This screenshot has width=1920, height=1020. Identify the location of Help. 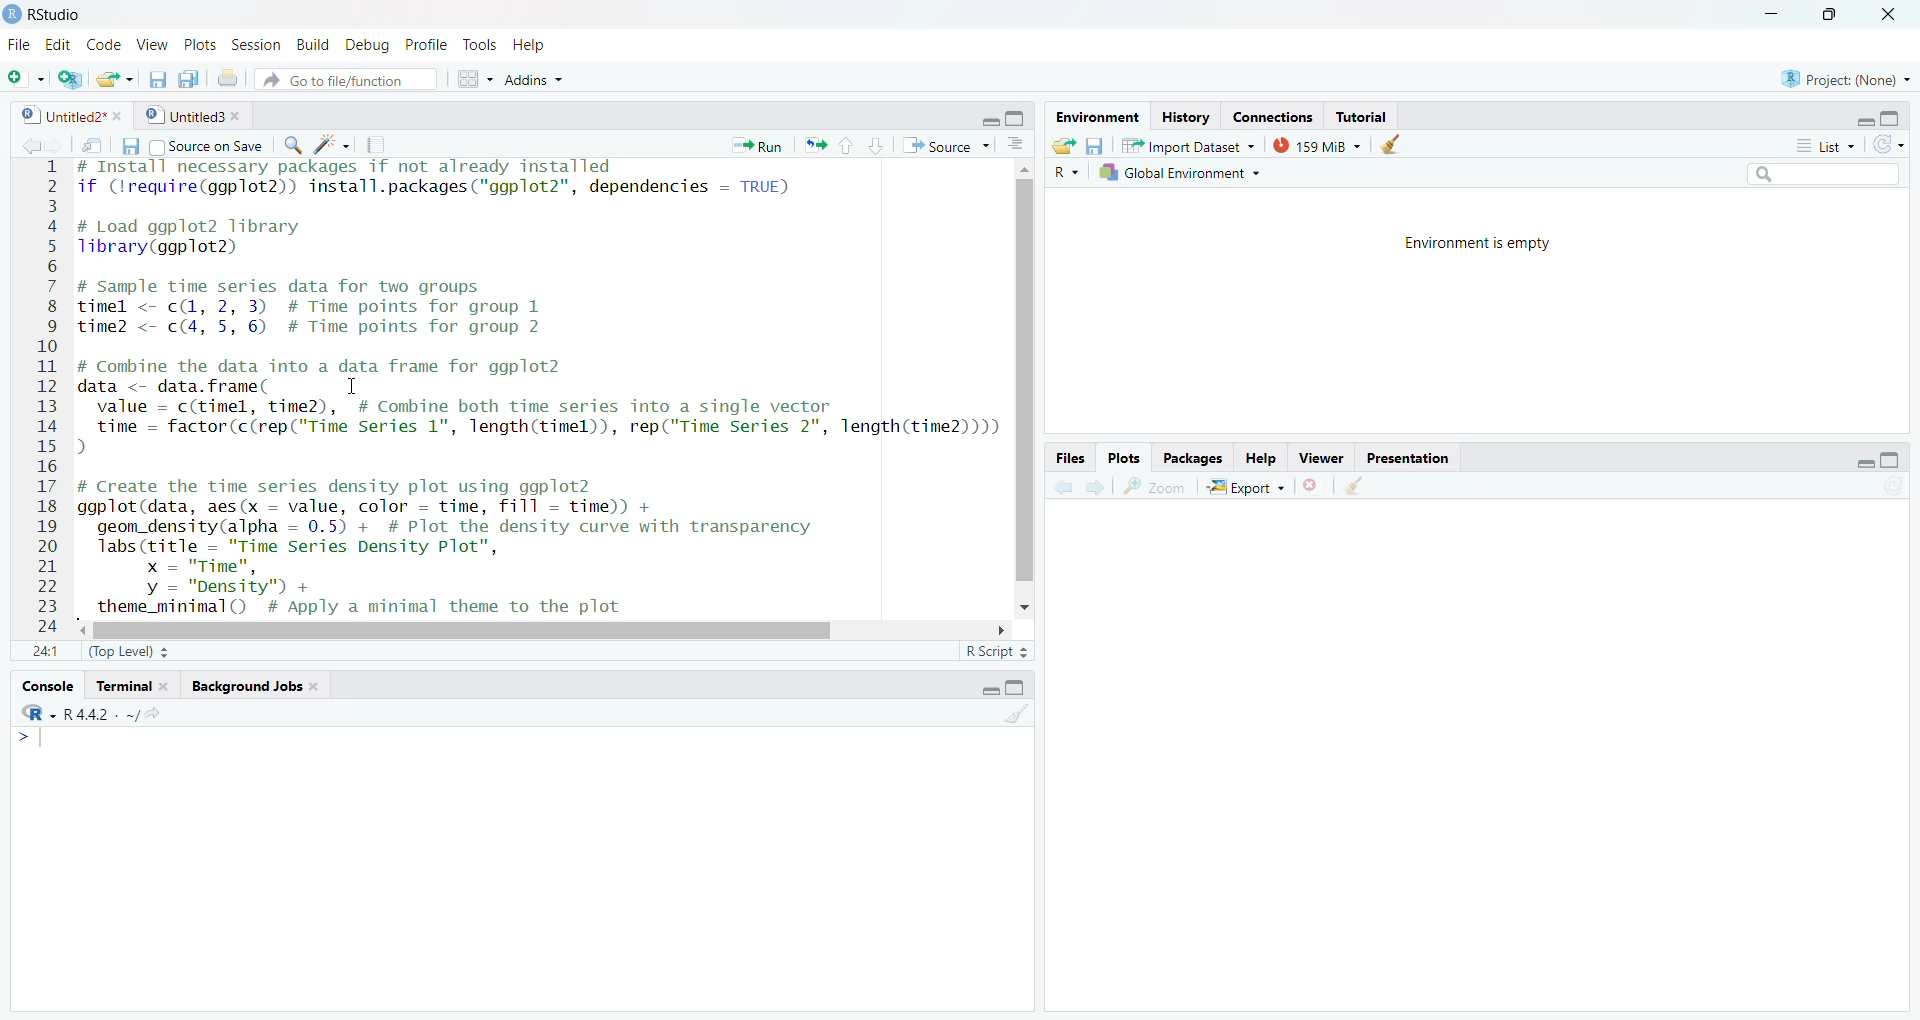
(532, 44).